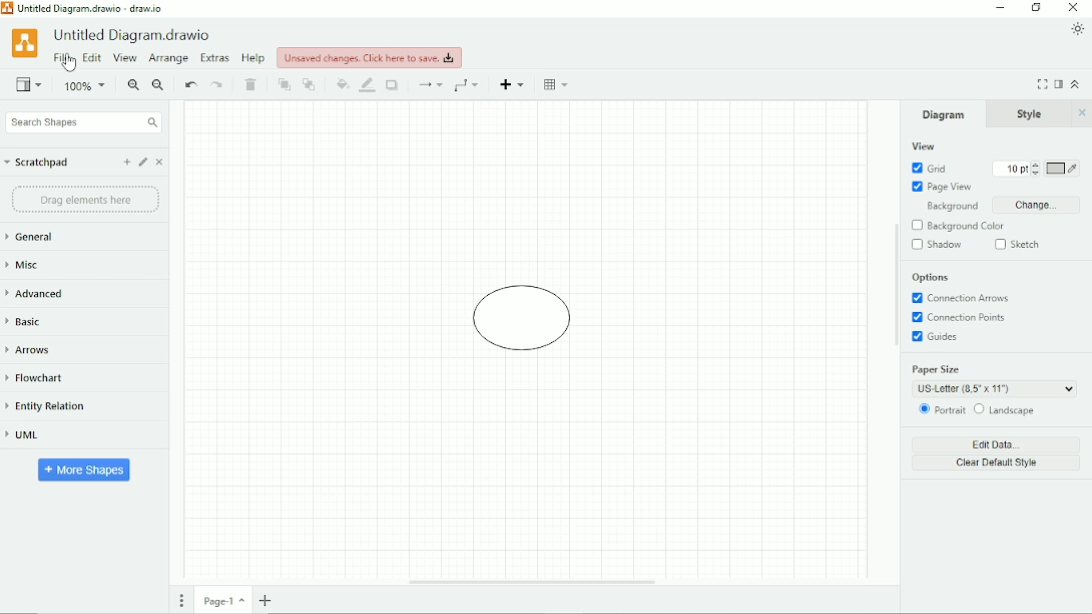  Describe the element at coordinates (124, 58) in the screenshot. I see `View` at that location.